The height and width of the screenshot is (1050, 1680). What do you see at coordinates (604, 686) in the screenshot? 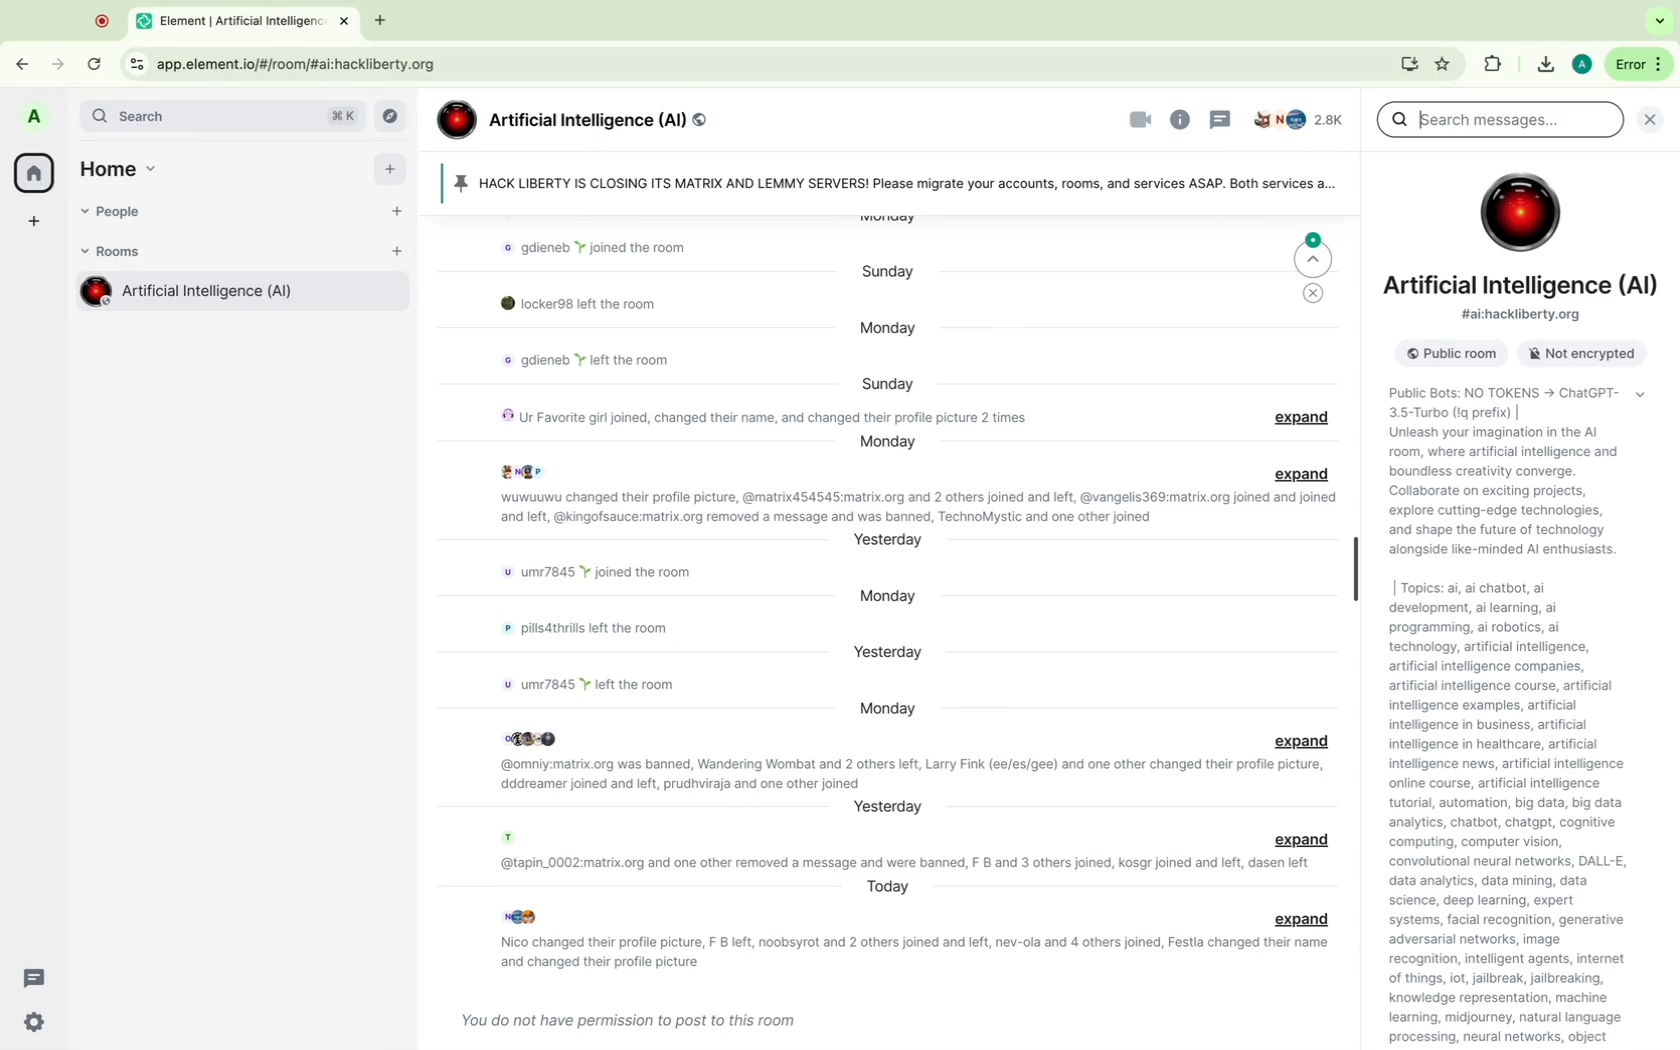
I see `message` at bounding box center [604, 686].